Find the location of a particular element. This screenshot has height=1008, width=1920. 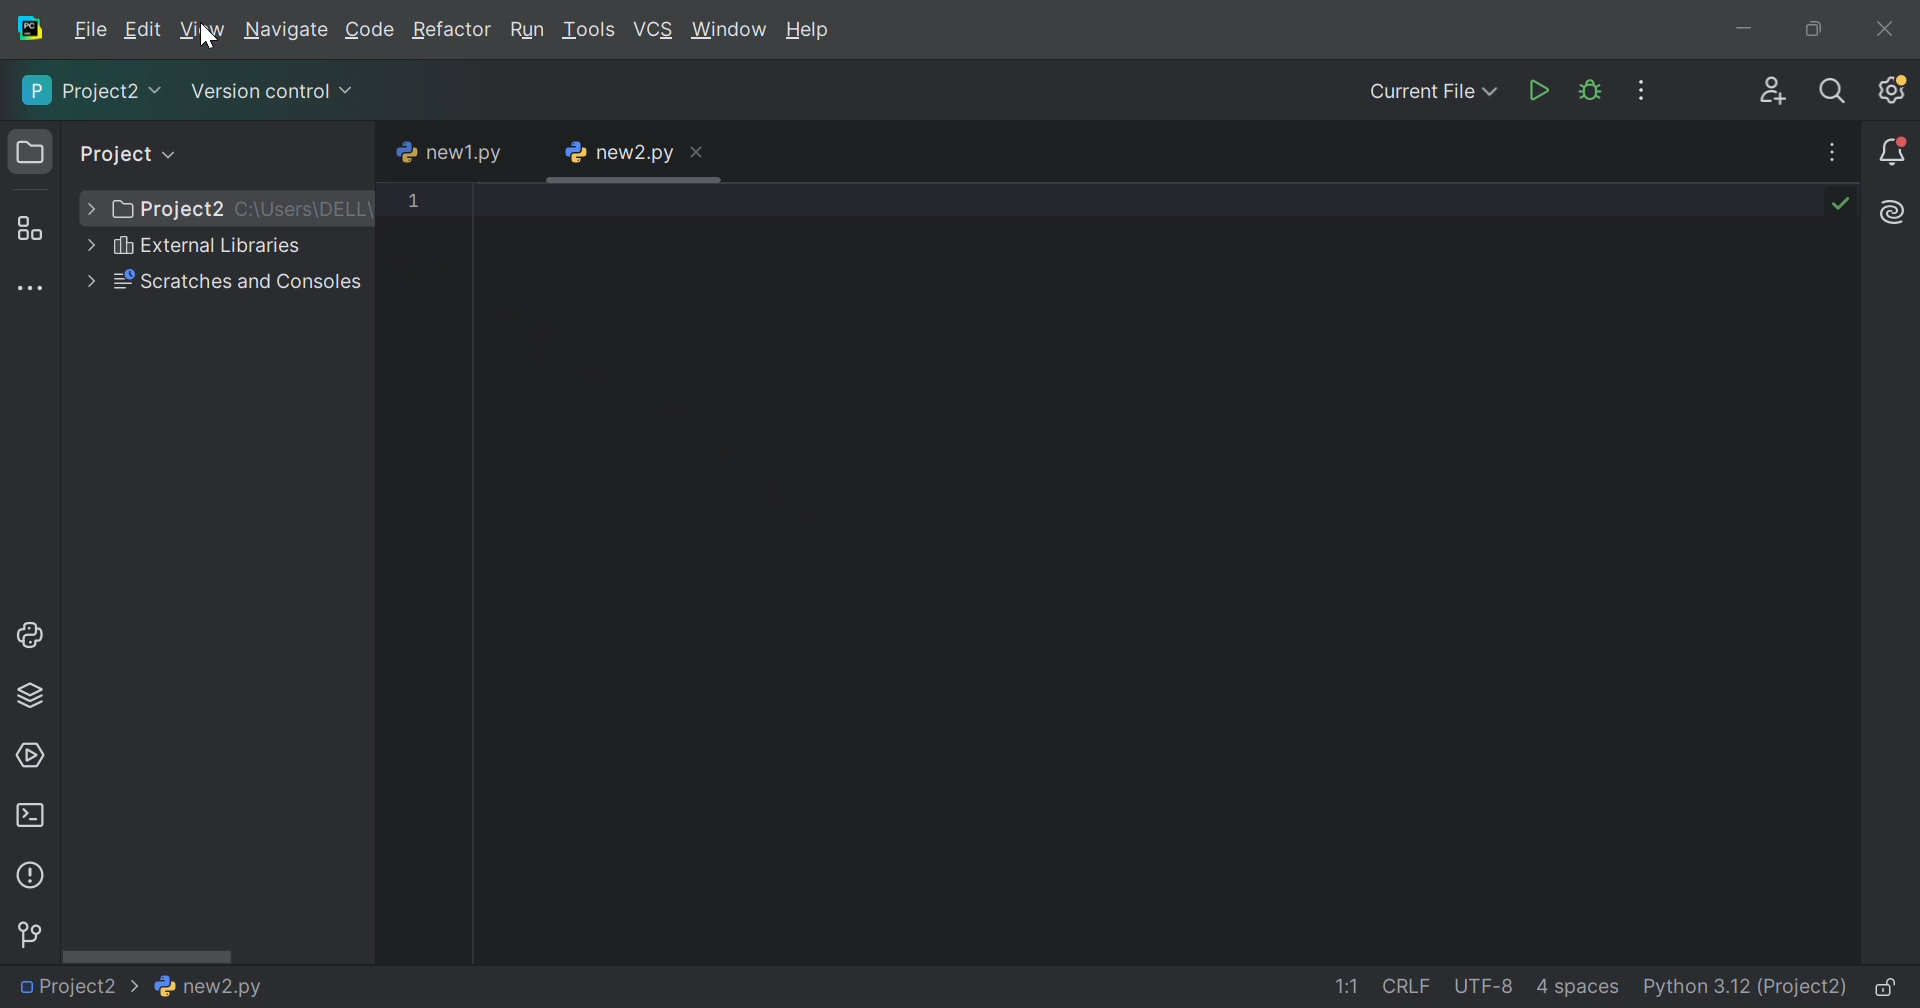

More is located at coordinates (90, 282).